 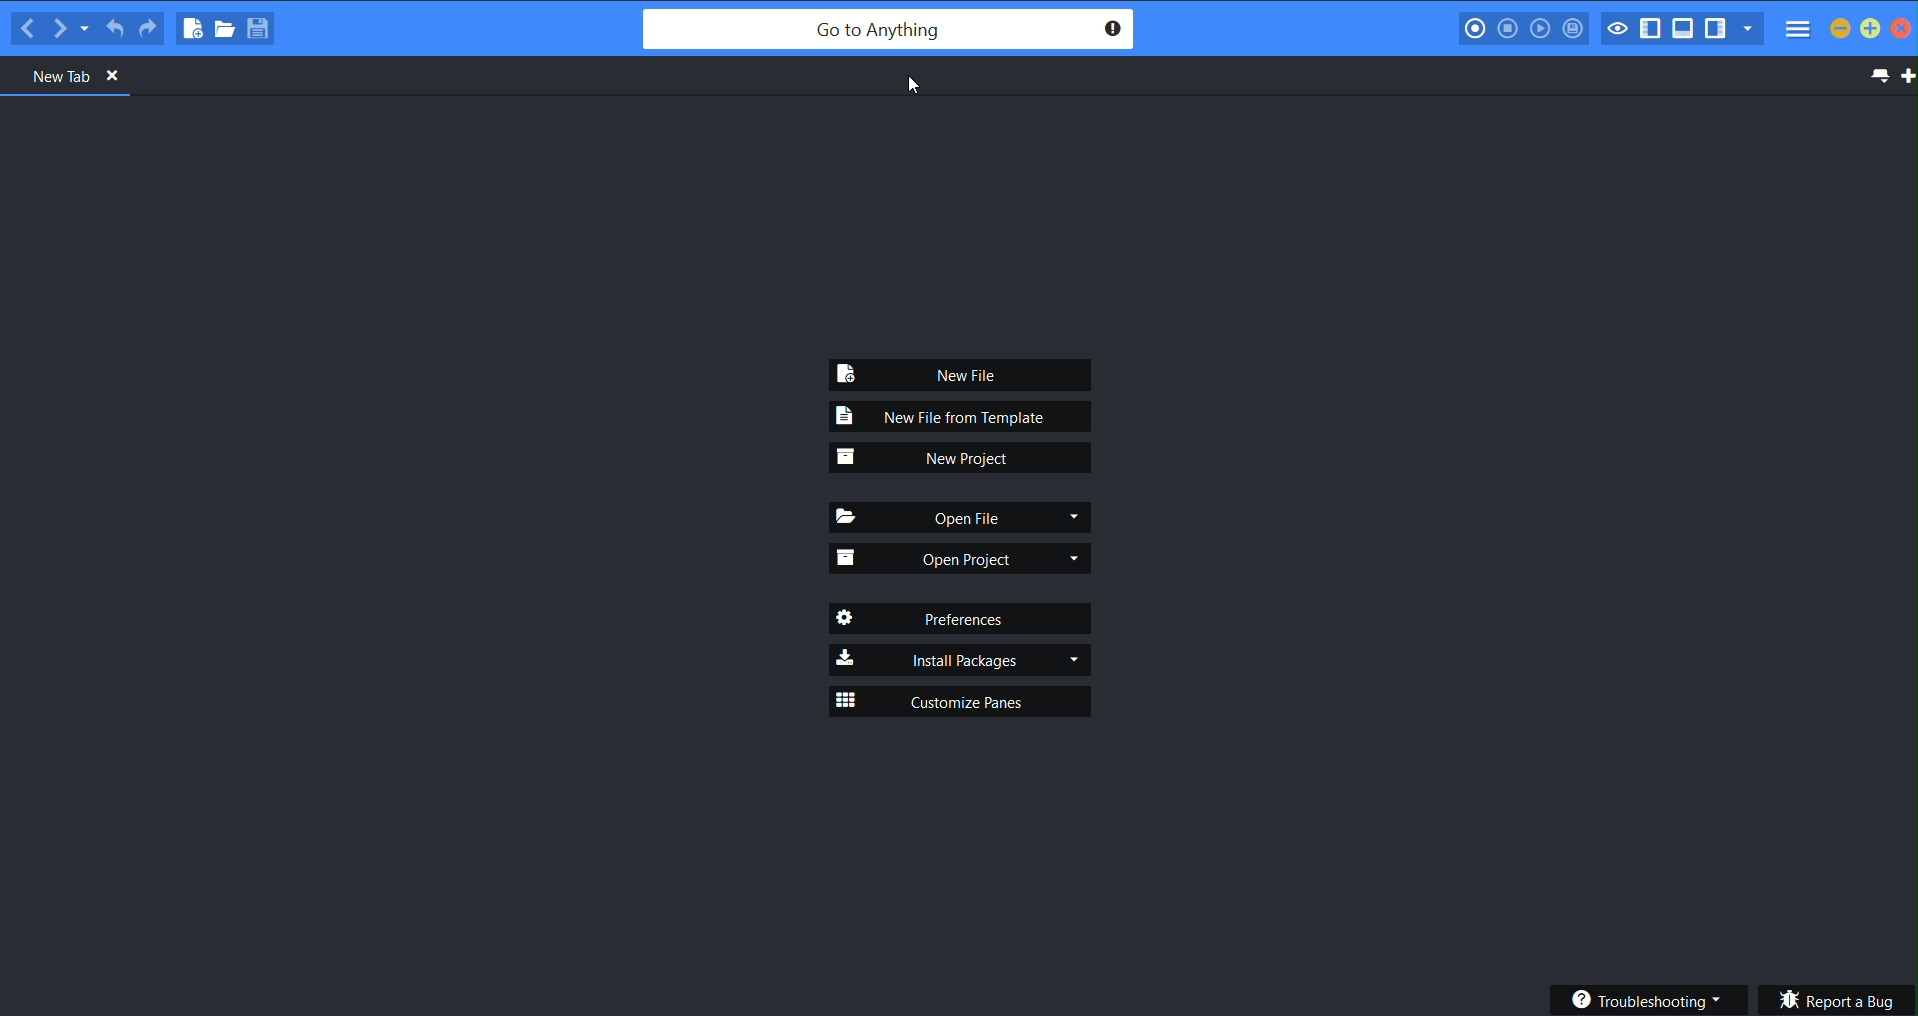 I want to click on close, so click(x=1904, y=30).